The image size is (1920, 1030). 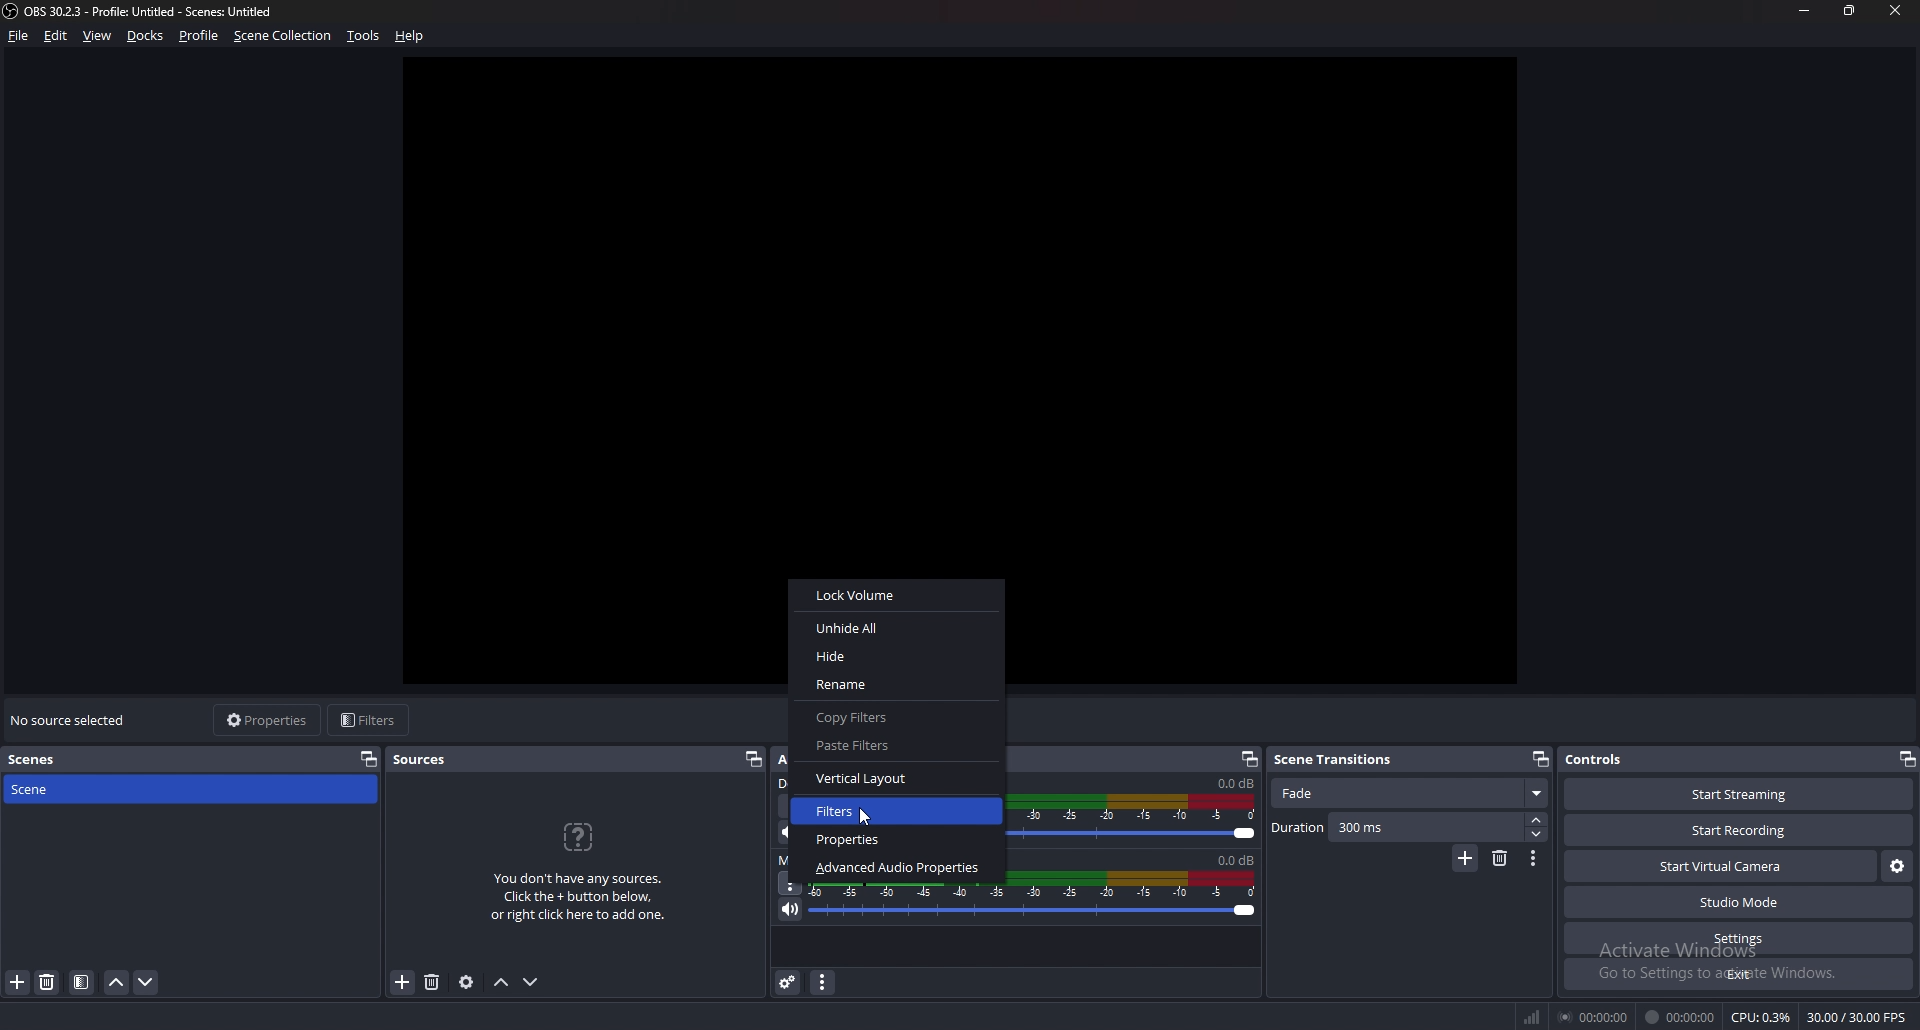 What do you see at coordinates (50, 982) in the screenshot?
I see `delete scene` at bounding box center [50, 982].